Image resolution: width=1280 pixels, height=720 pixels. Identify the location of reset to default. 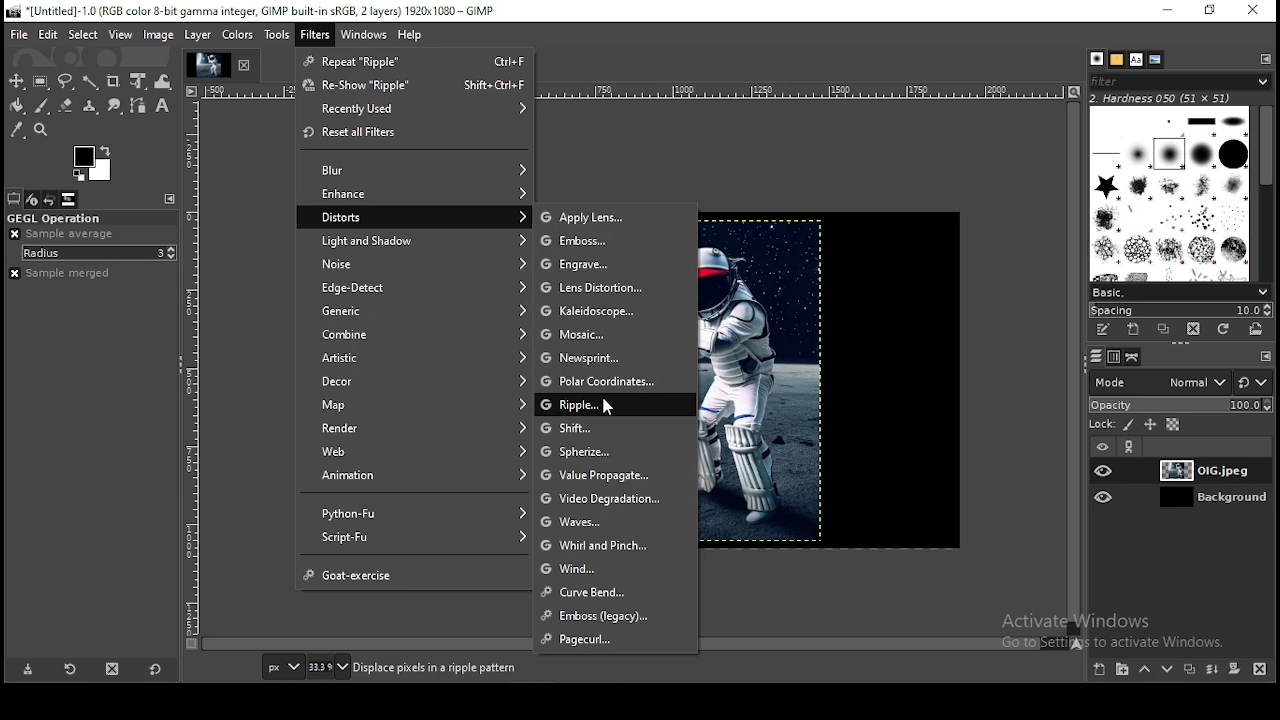
(154, 670).